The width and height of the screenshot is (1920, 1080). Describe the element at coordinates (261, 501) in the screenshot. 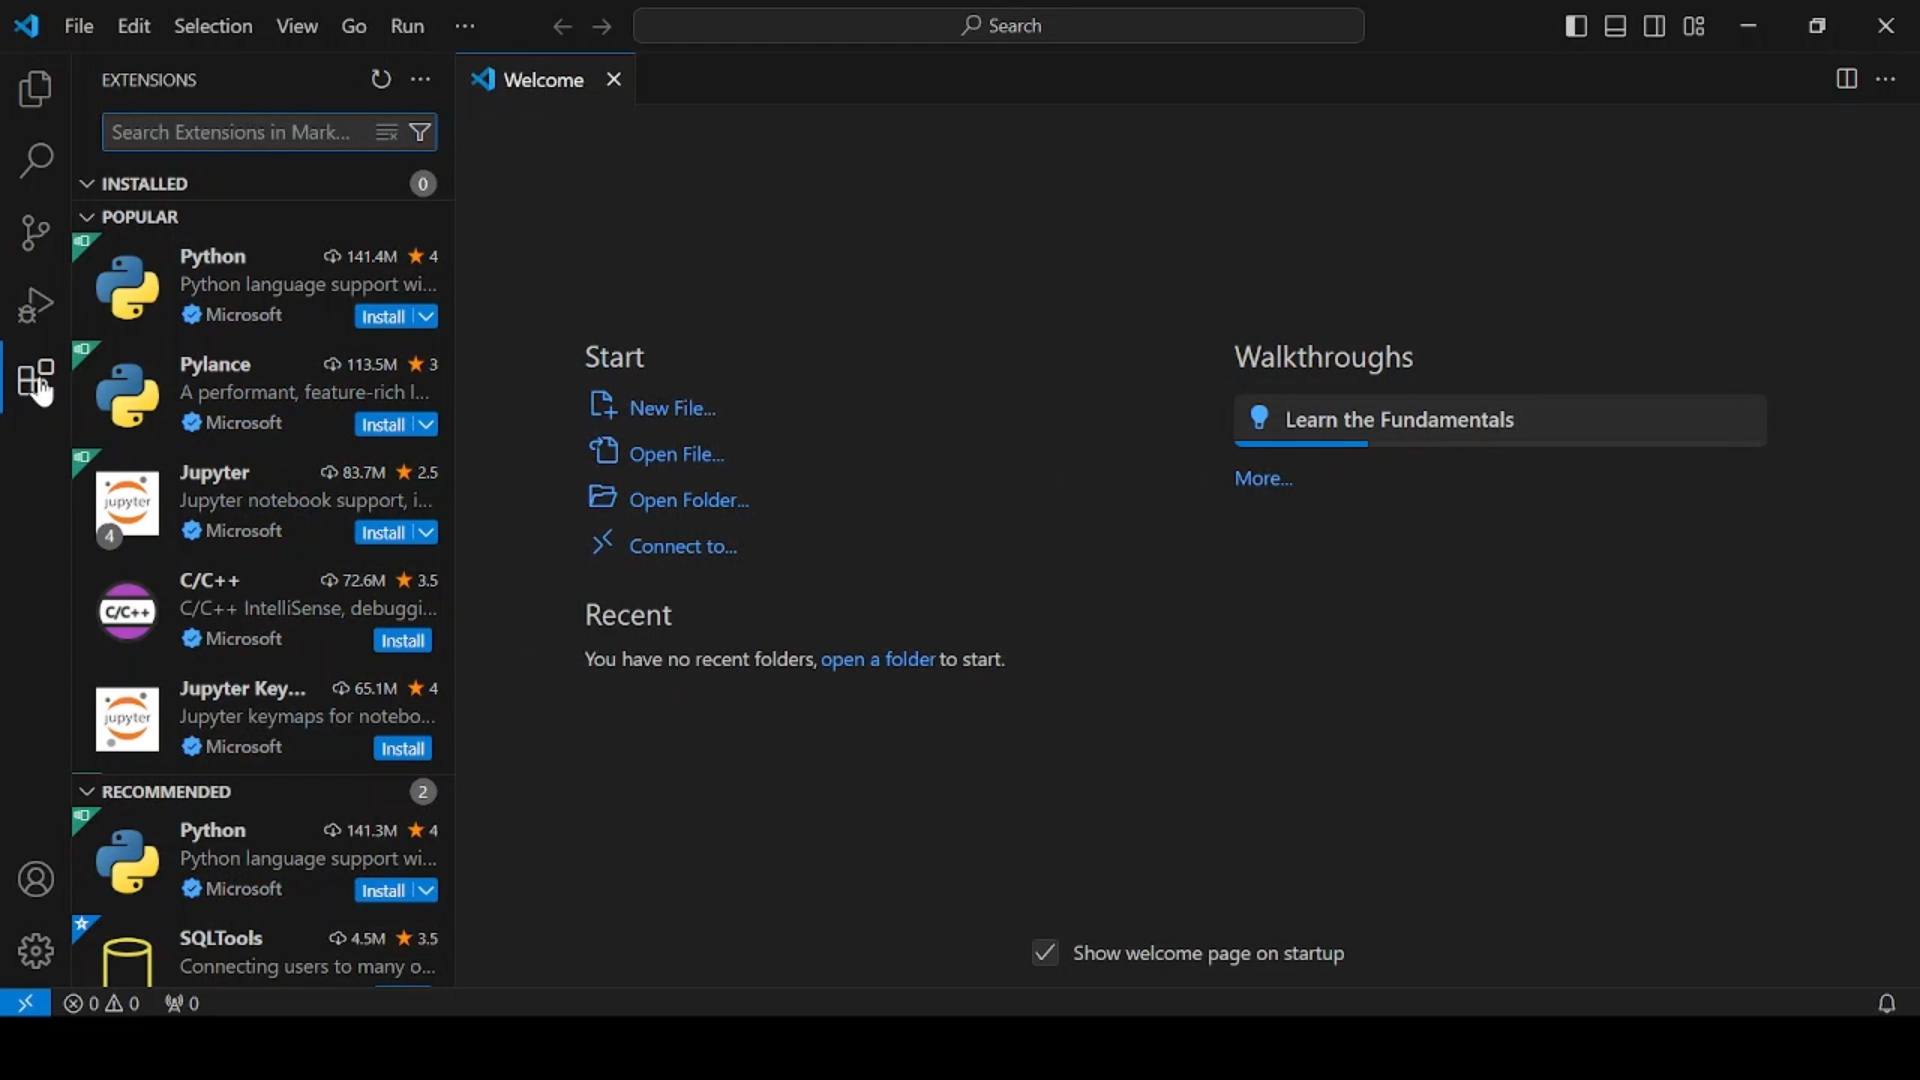

I see `Jupyter notebook` at that location.